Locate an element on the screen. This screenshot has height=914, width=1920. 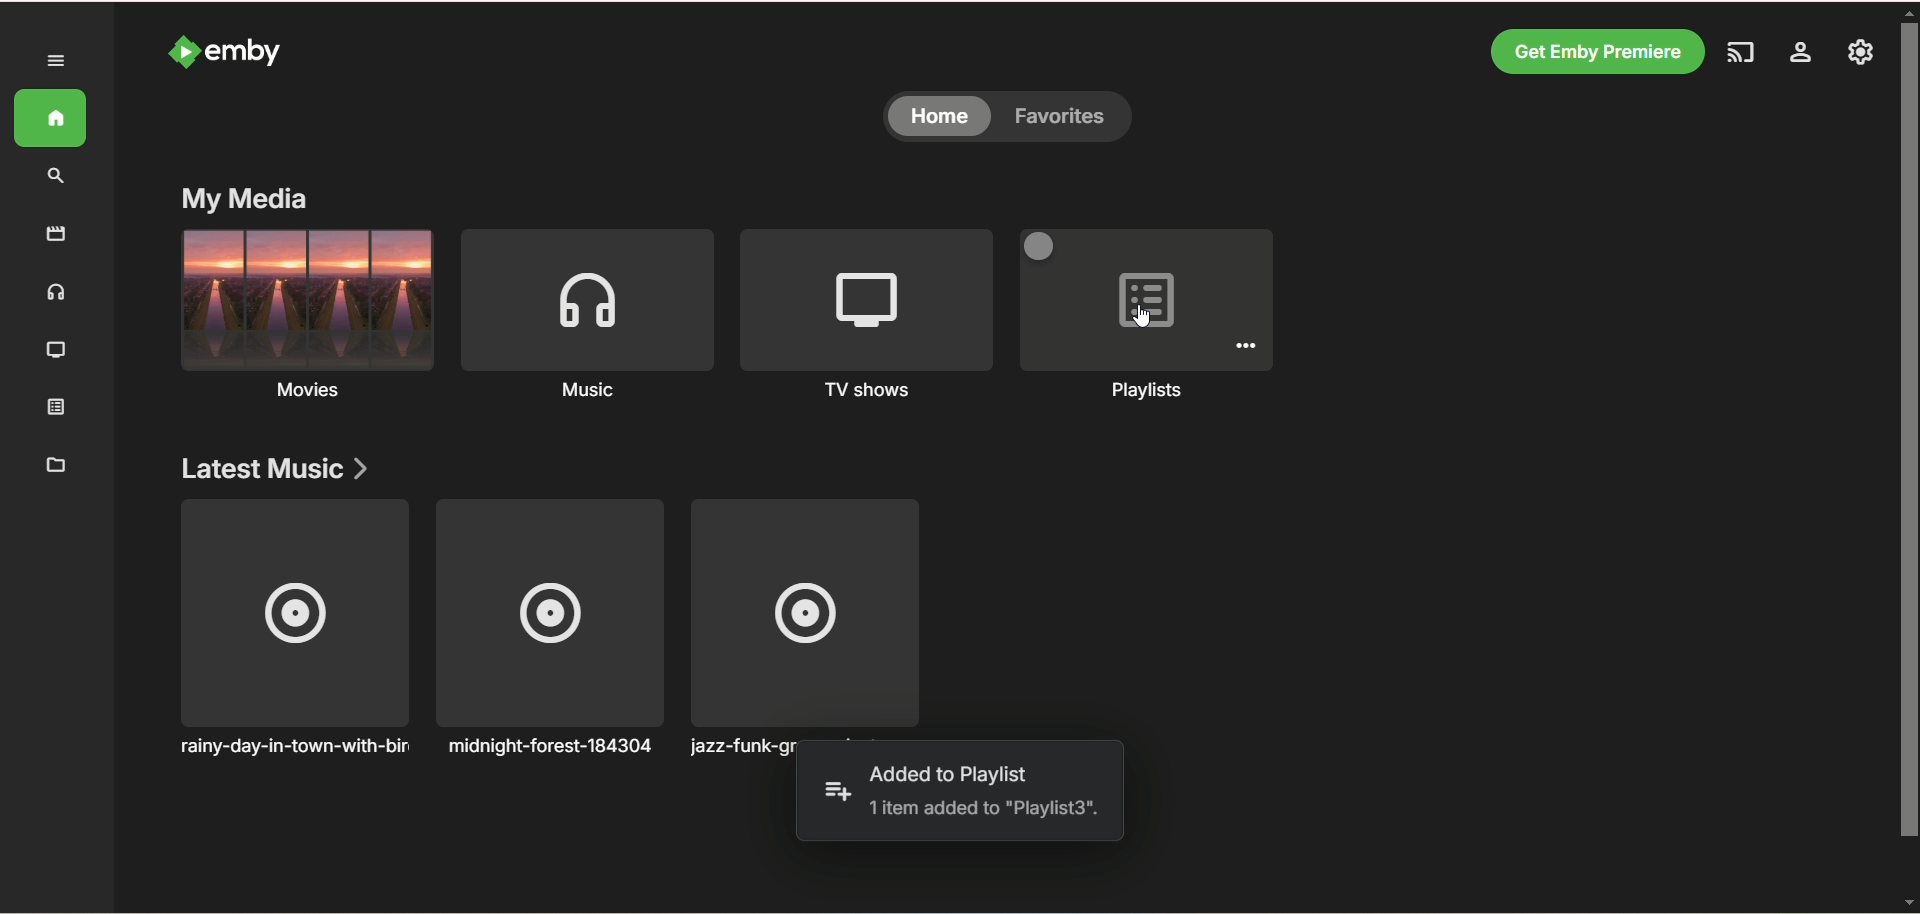
search is located at coordinates (59, 177).